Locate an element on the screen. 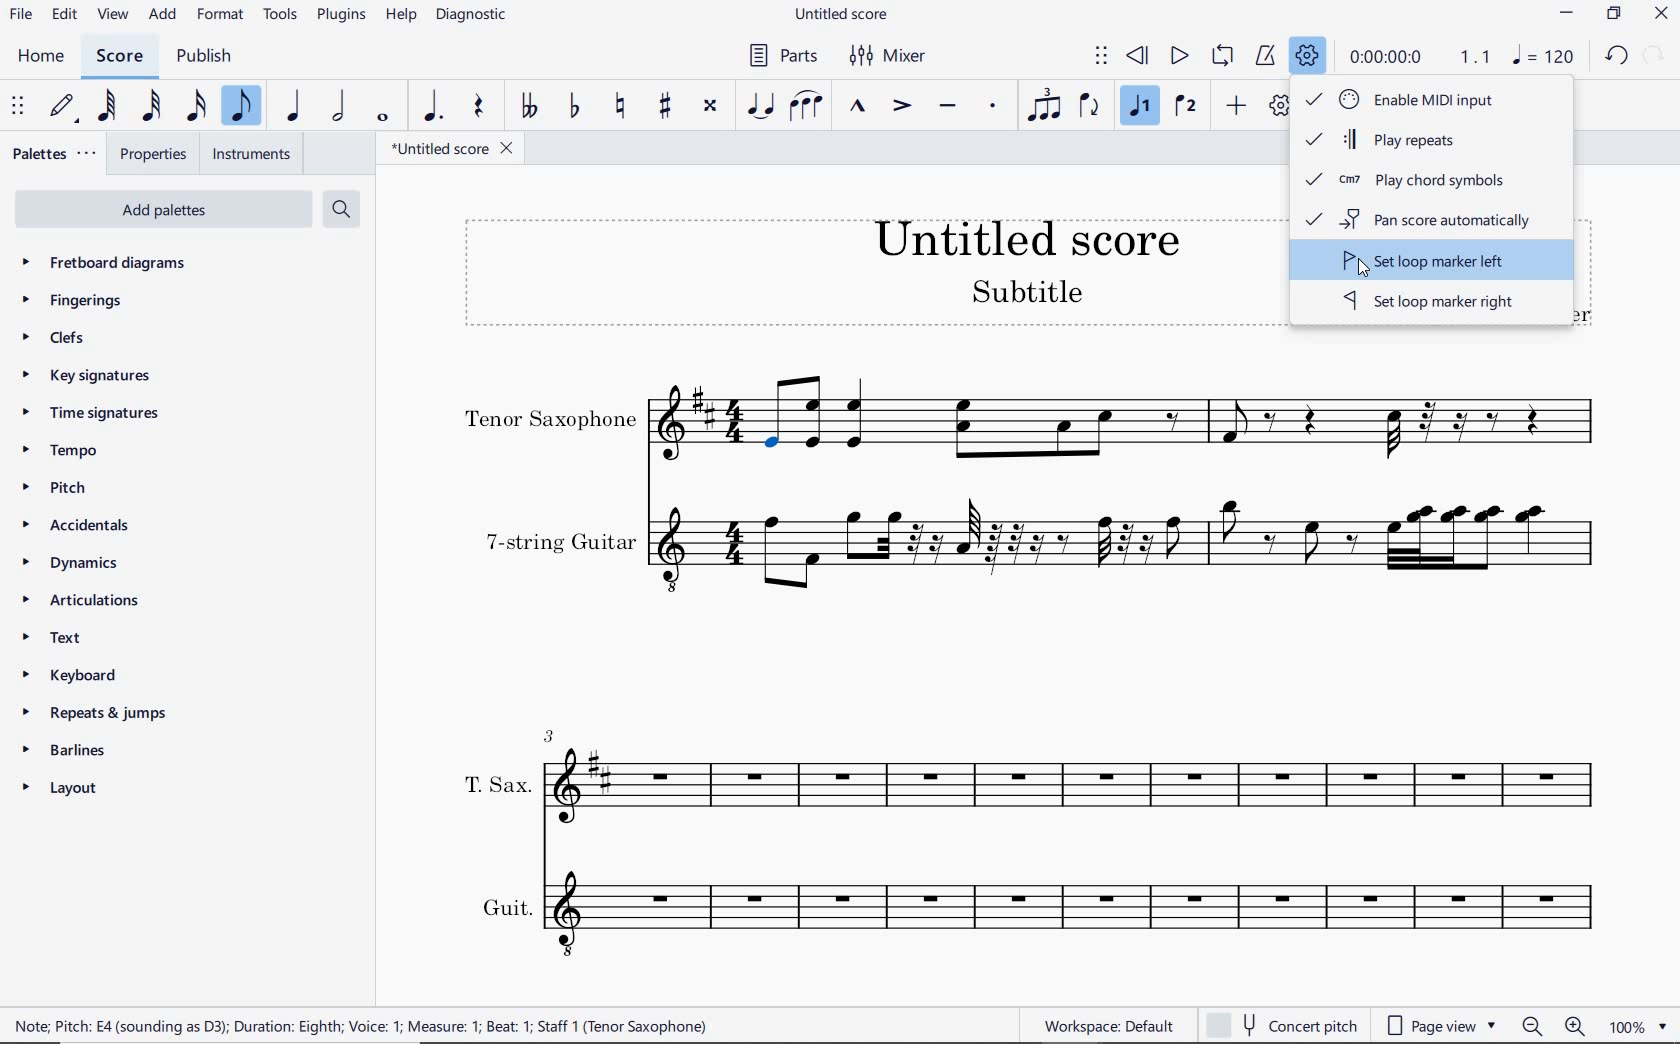  ARTICULATIONS is located at coordinates (81, 600).